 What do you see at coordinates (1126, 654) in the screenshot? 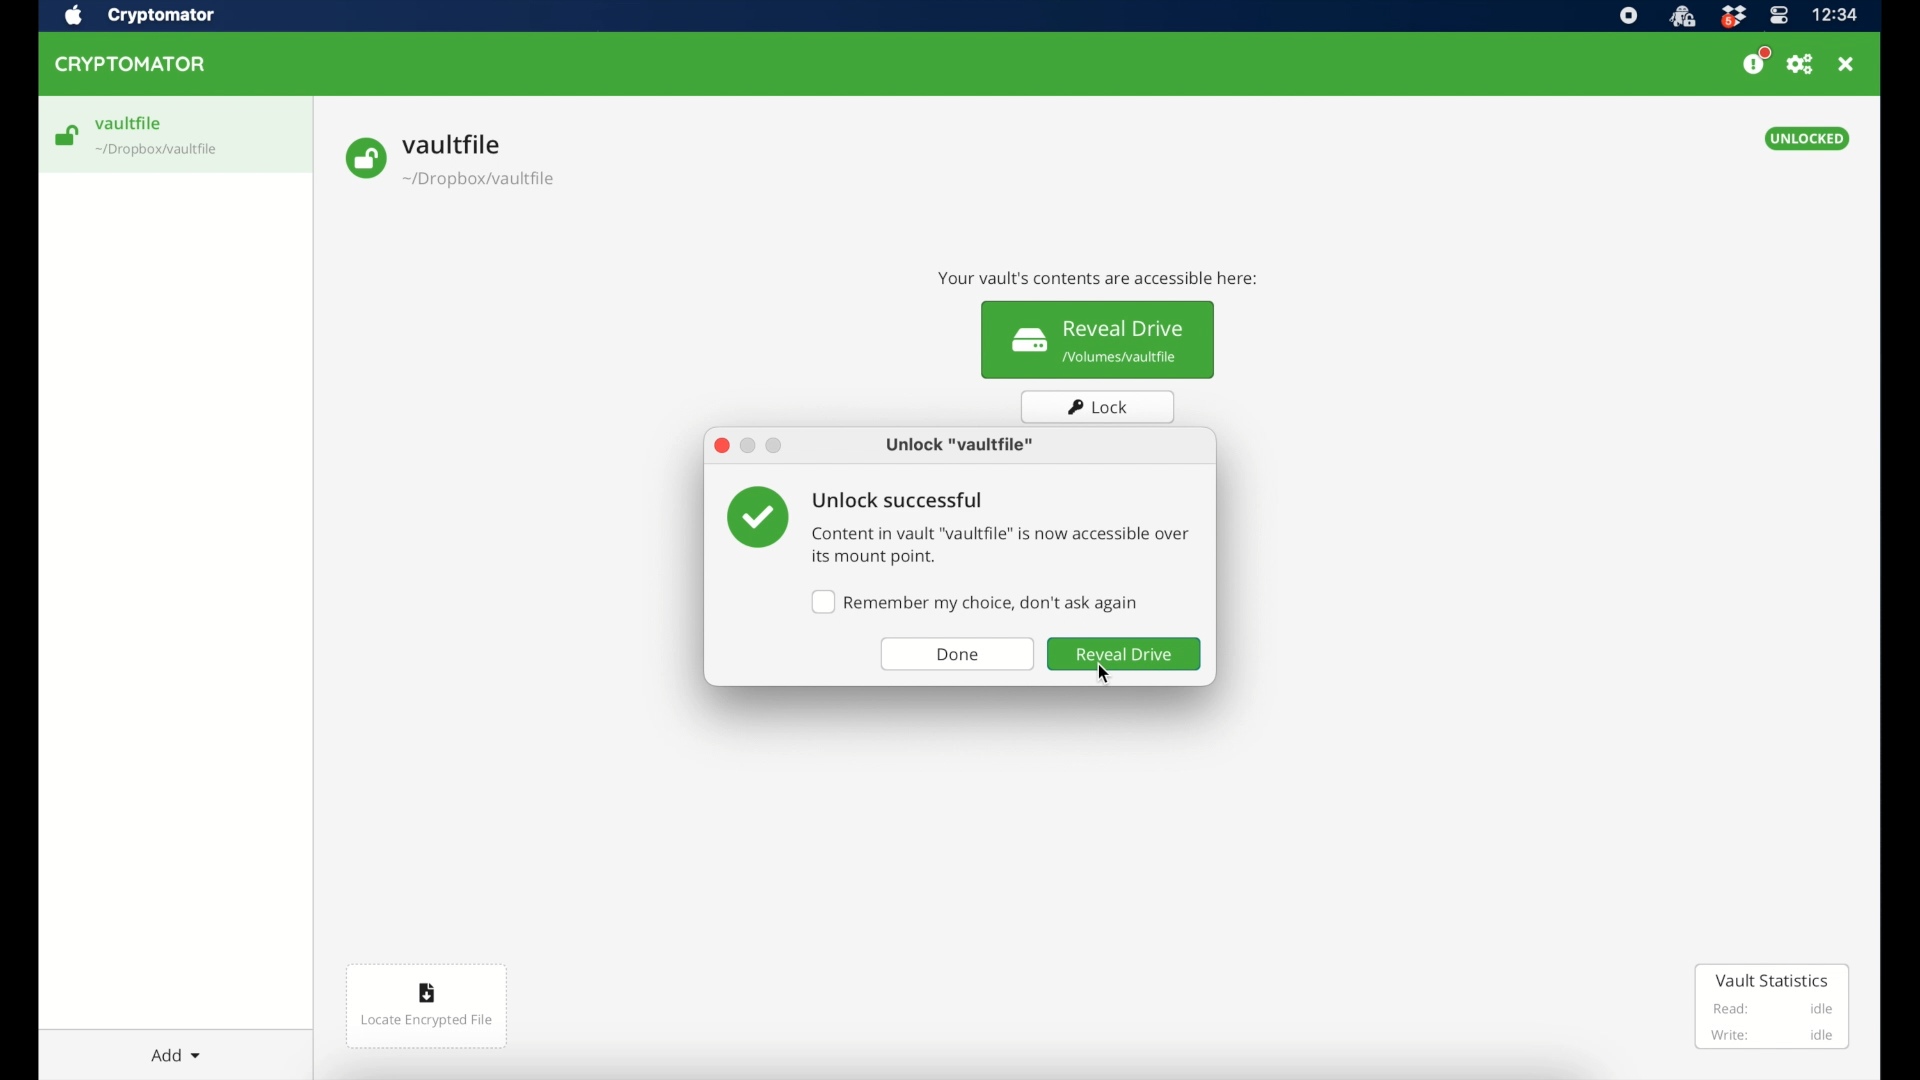
I see `reveal drive` at bounding box center [1126, 654].